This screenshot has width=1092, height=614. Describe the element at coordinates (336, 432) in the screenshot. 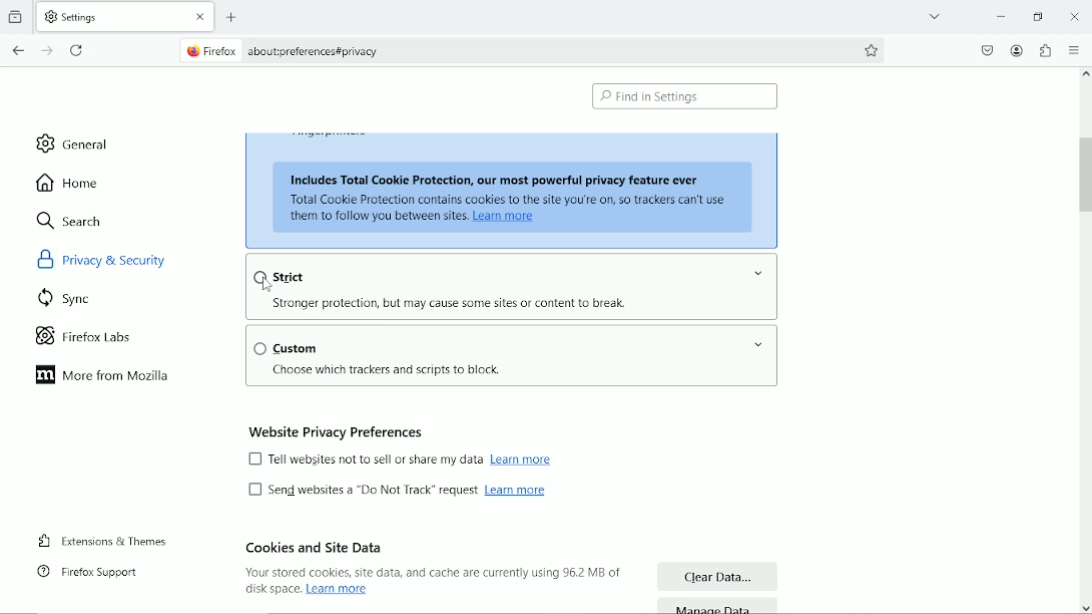

I see `website privacy preferences` at that location.